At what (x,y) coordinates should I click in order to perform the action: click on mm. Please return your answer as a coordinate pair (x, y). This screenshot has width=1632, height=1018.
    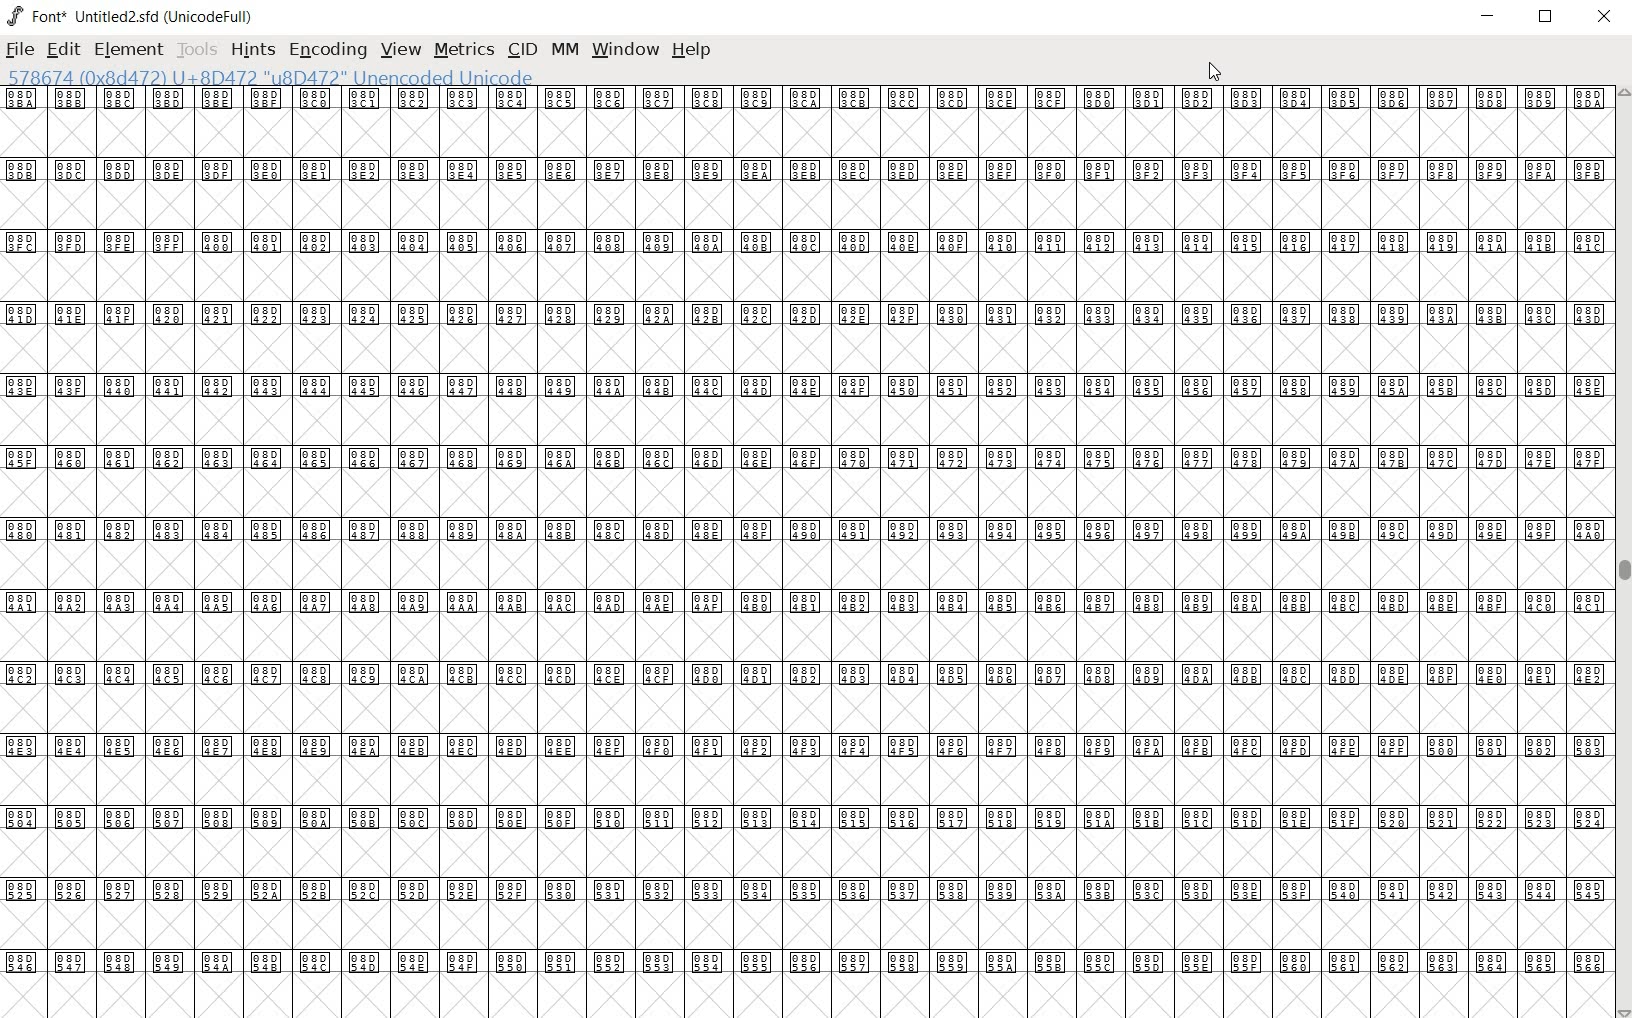
    Looking at the image, I should click on (562, 49).